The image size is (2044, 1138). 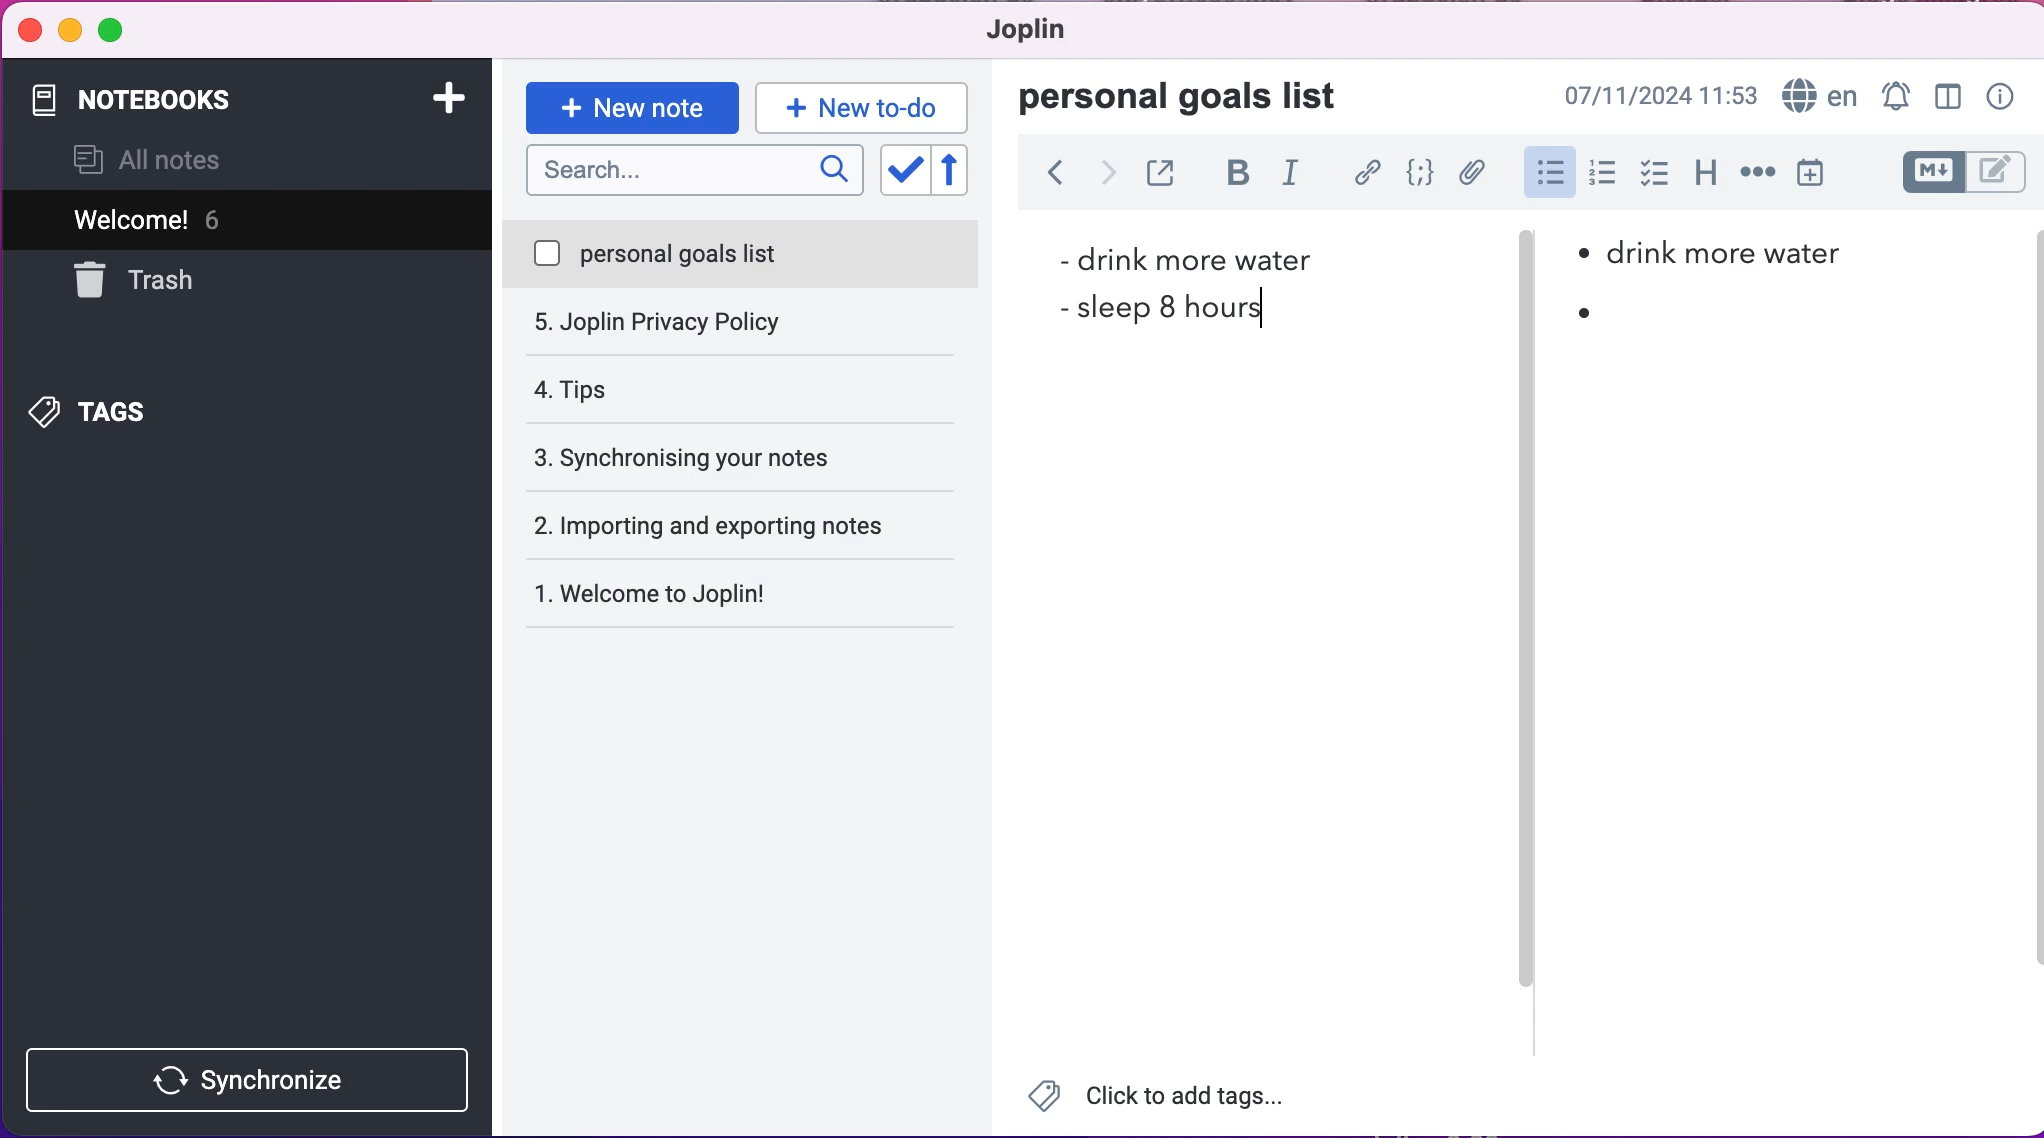 What do you see at coordinates (869, 106) in the screenshot?
I see `new to-do` at bounding box center [869, 106].